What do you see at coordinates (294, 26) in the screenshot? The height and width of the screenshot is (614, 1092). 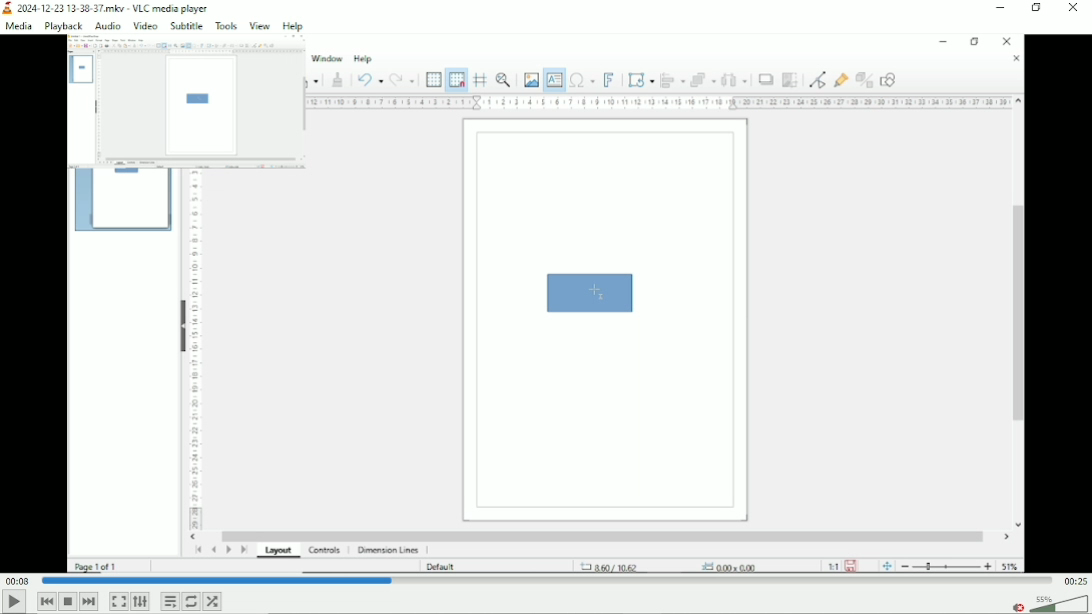 I see `Help` at bounding box center [294, 26].